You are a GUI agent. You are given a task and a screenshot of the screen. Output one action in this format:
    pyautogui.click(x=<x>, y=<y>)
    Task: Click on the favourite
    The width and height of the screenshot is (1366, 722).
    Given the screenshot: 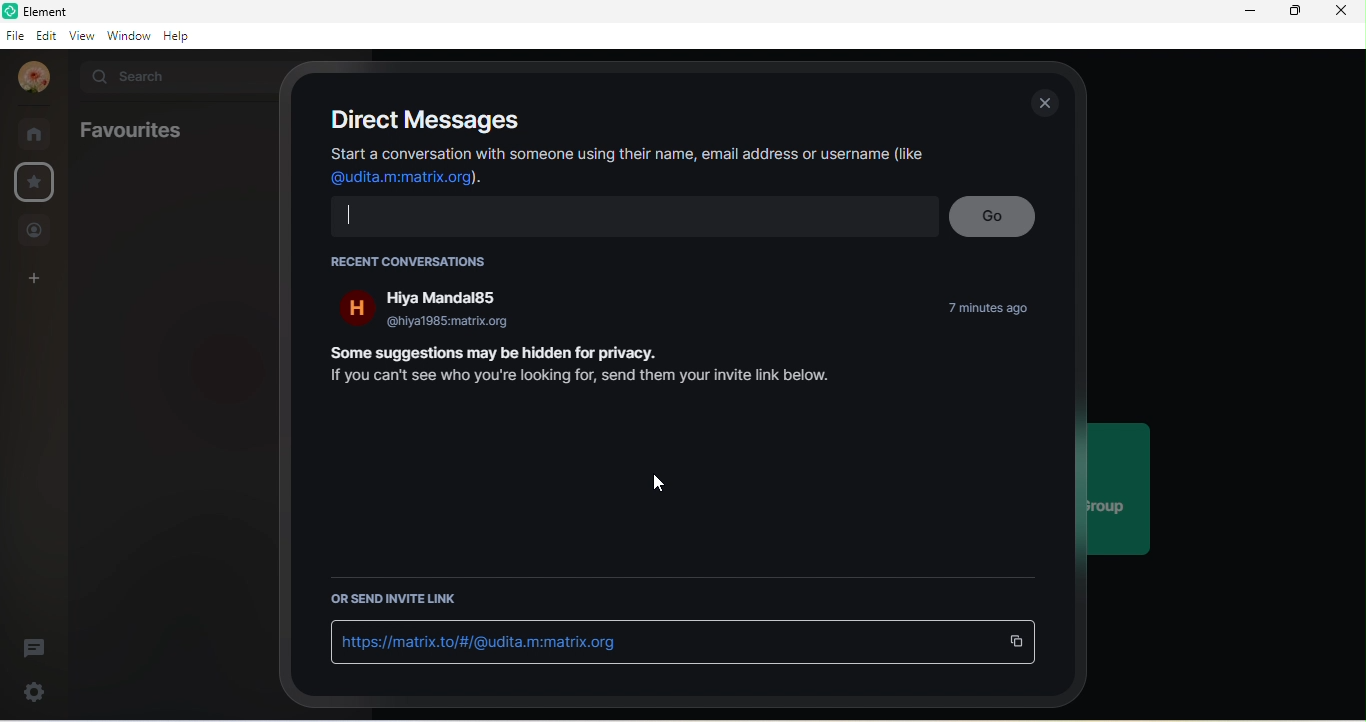 What is the action you would take?
    pyautogui.click(x=38, y=181)
    